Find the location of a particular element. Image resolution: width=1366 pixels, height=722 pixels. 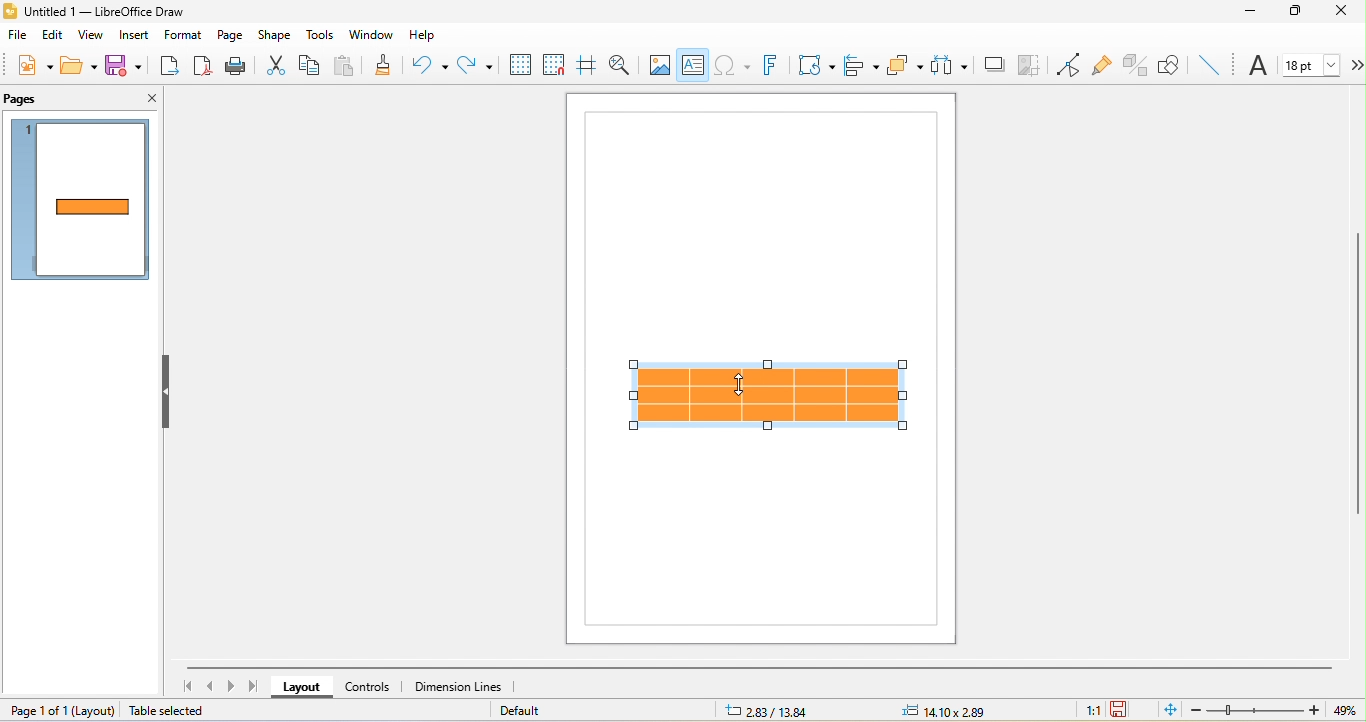

insert line is located at coordinates (1209, 64).